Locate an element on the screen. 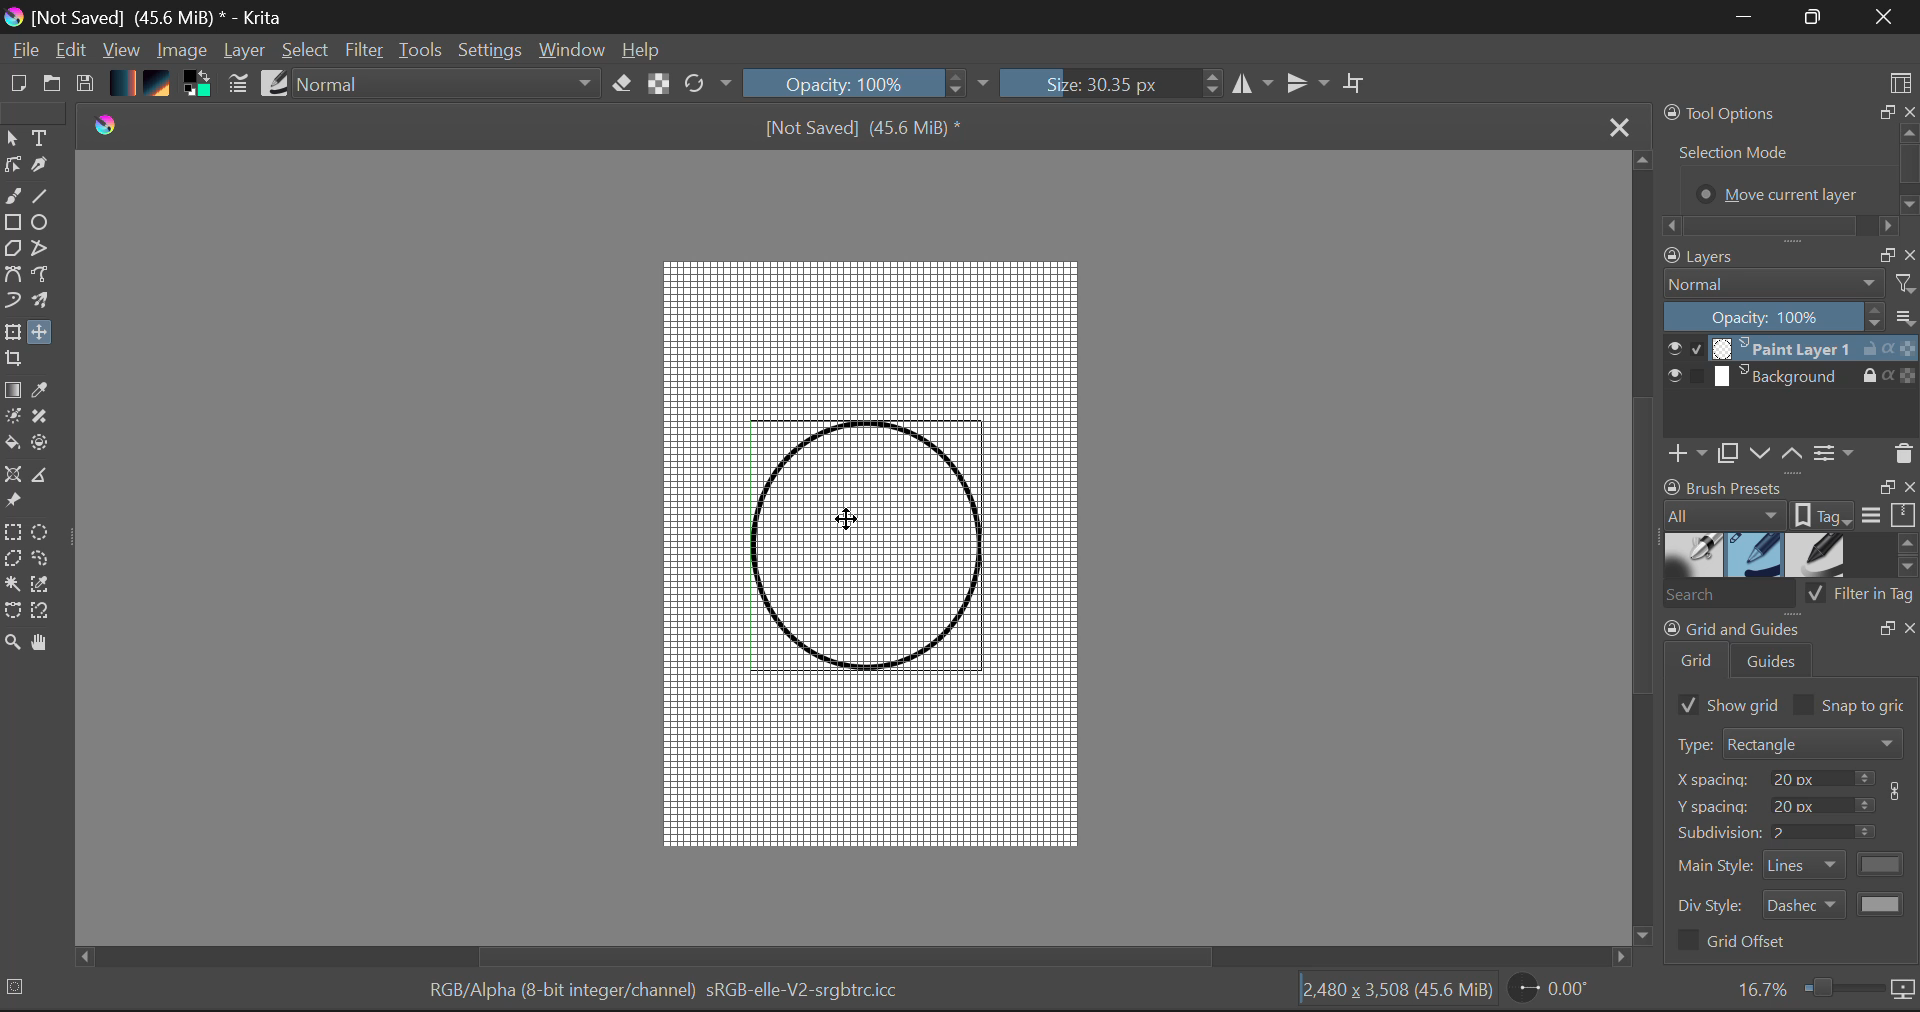 This screenshot has width=1920, height=1012. File Name & Size is located at coordinates (864, 126).